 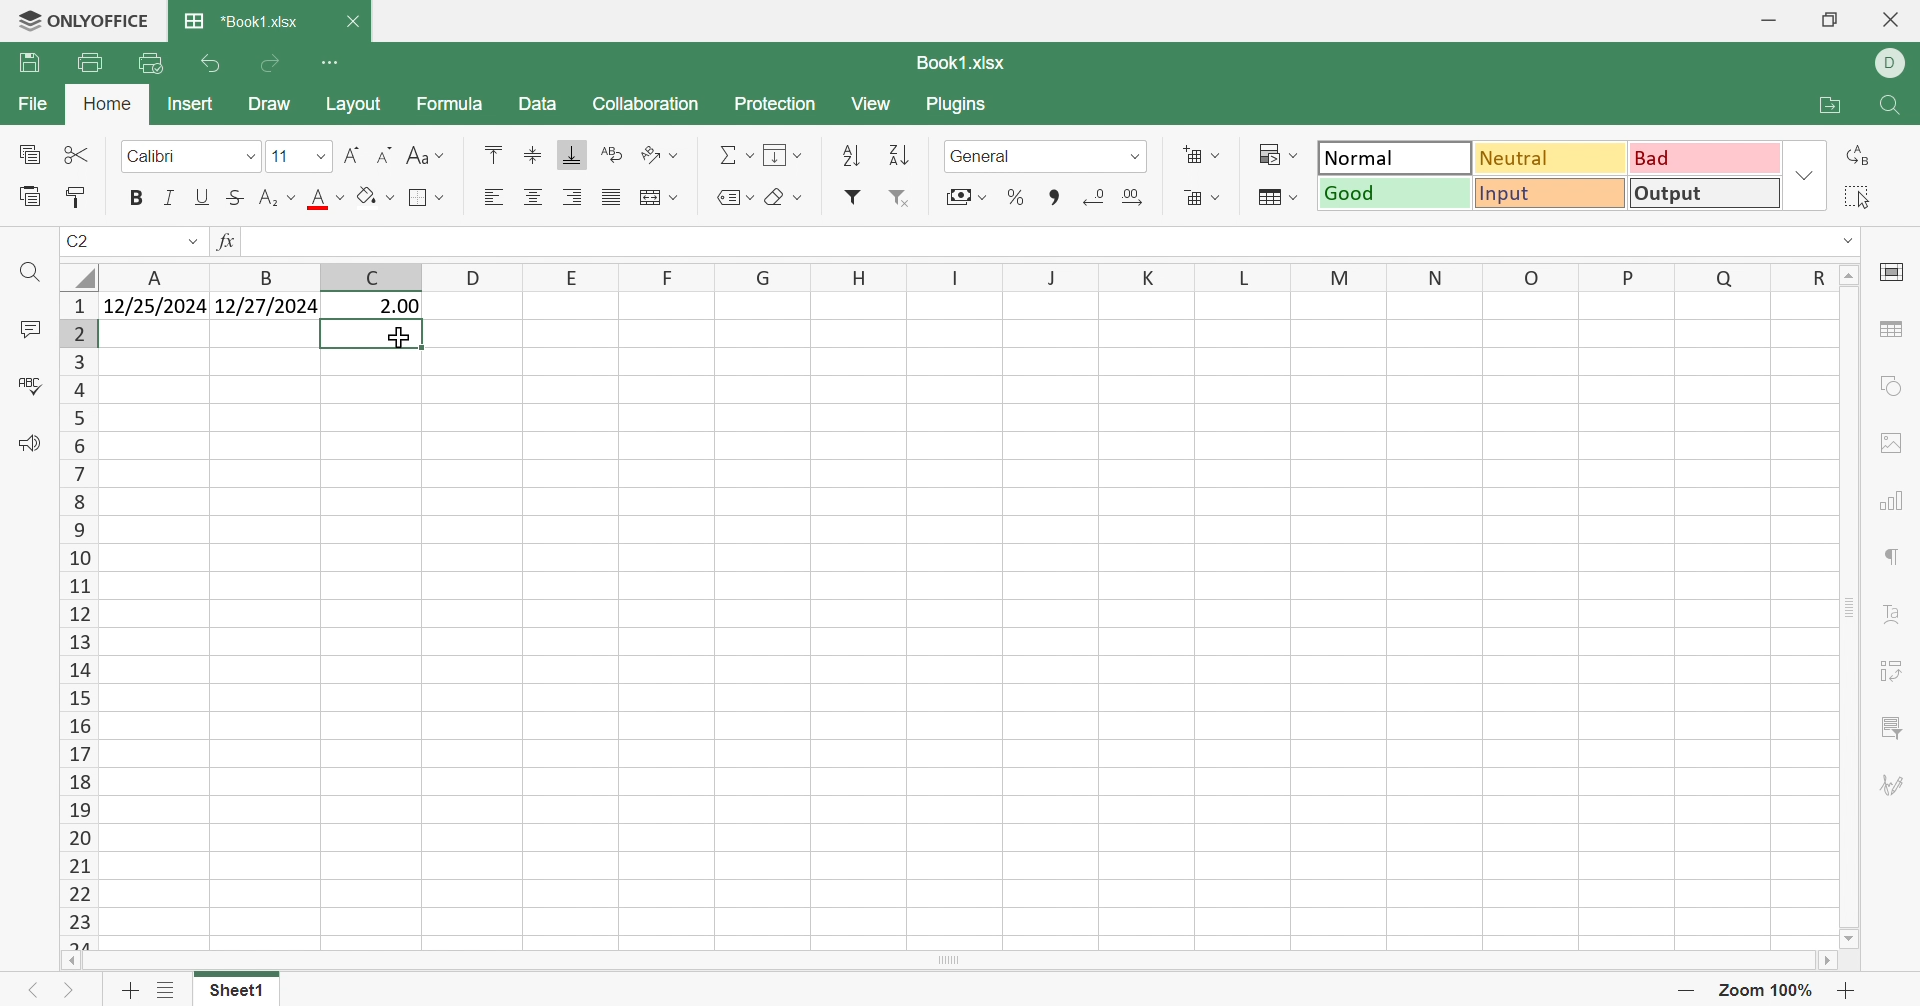 I want to click on Summation, so click(x=734, y=152).